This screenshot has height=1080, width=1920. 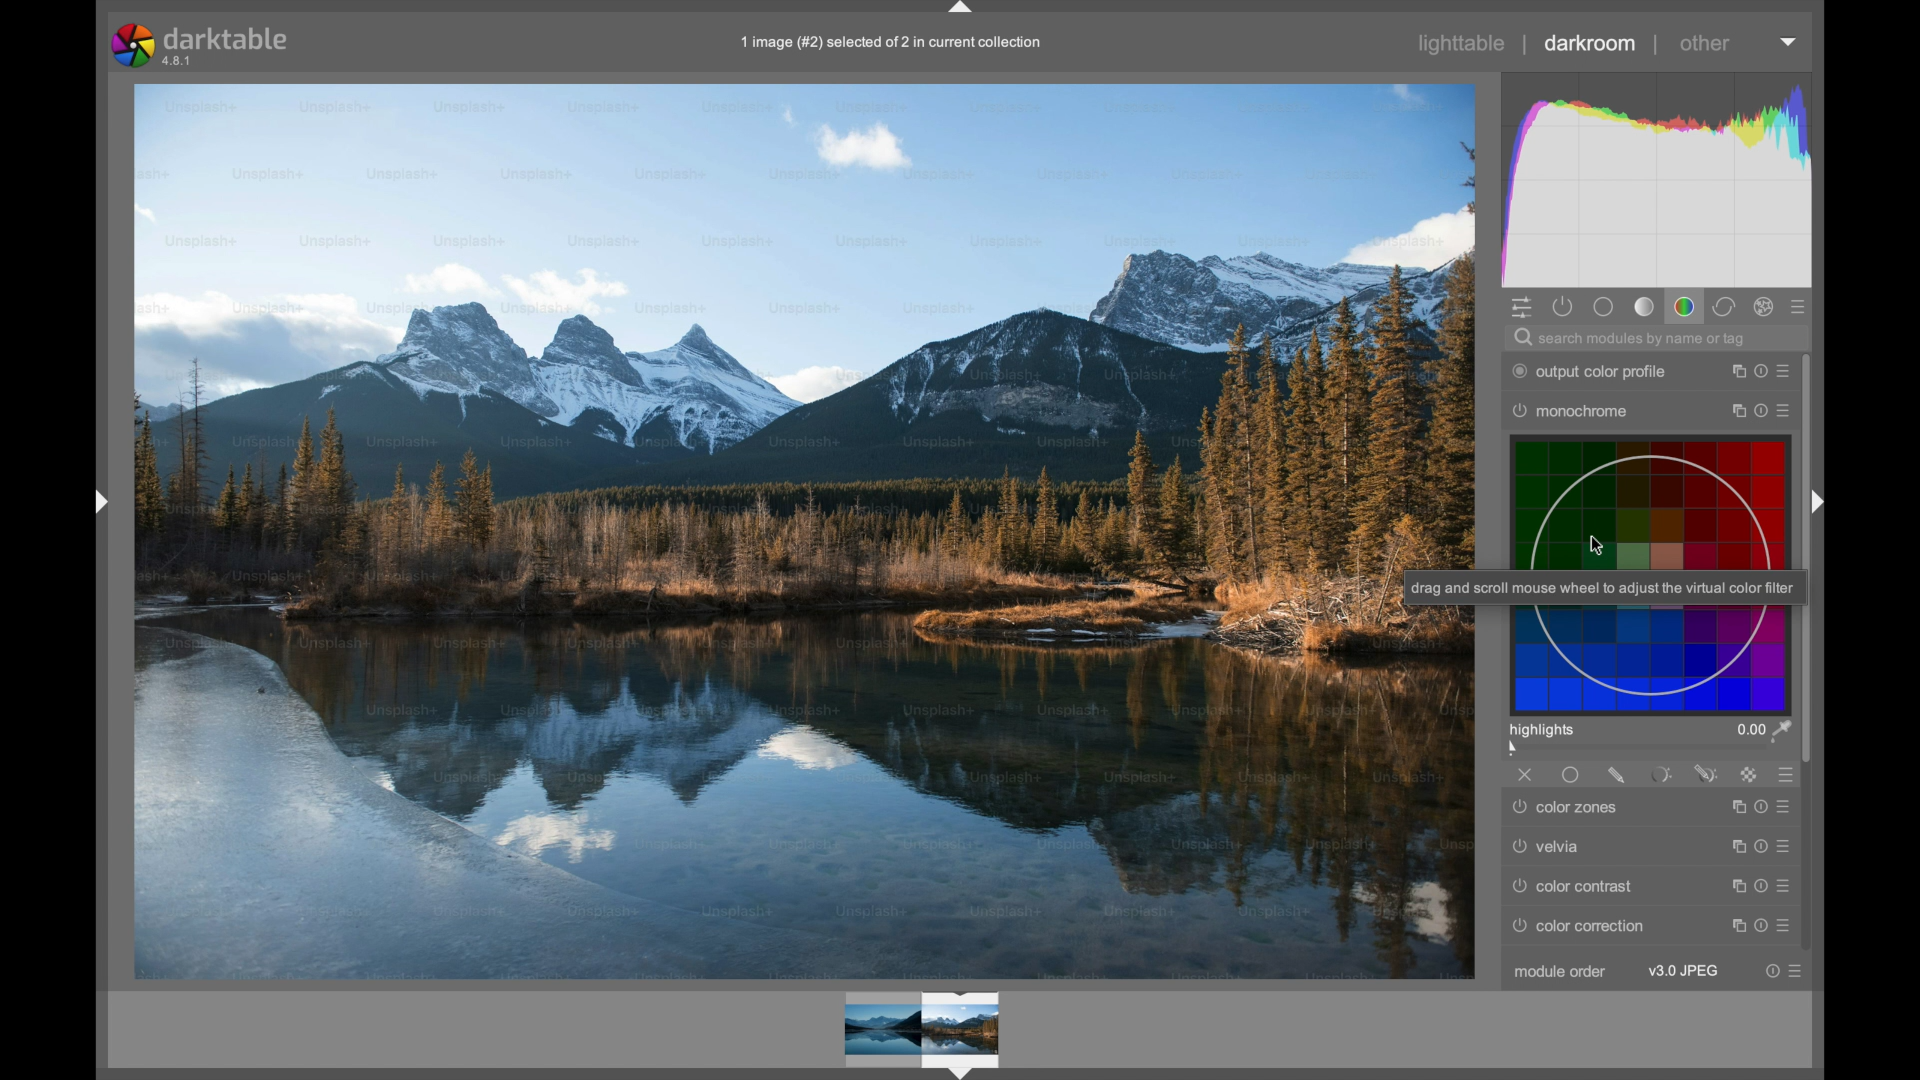 I want to click on show only active modules, so click(x=1565, y=308).